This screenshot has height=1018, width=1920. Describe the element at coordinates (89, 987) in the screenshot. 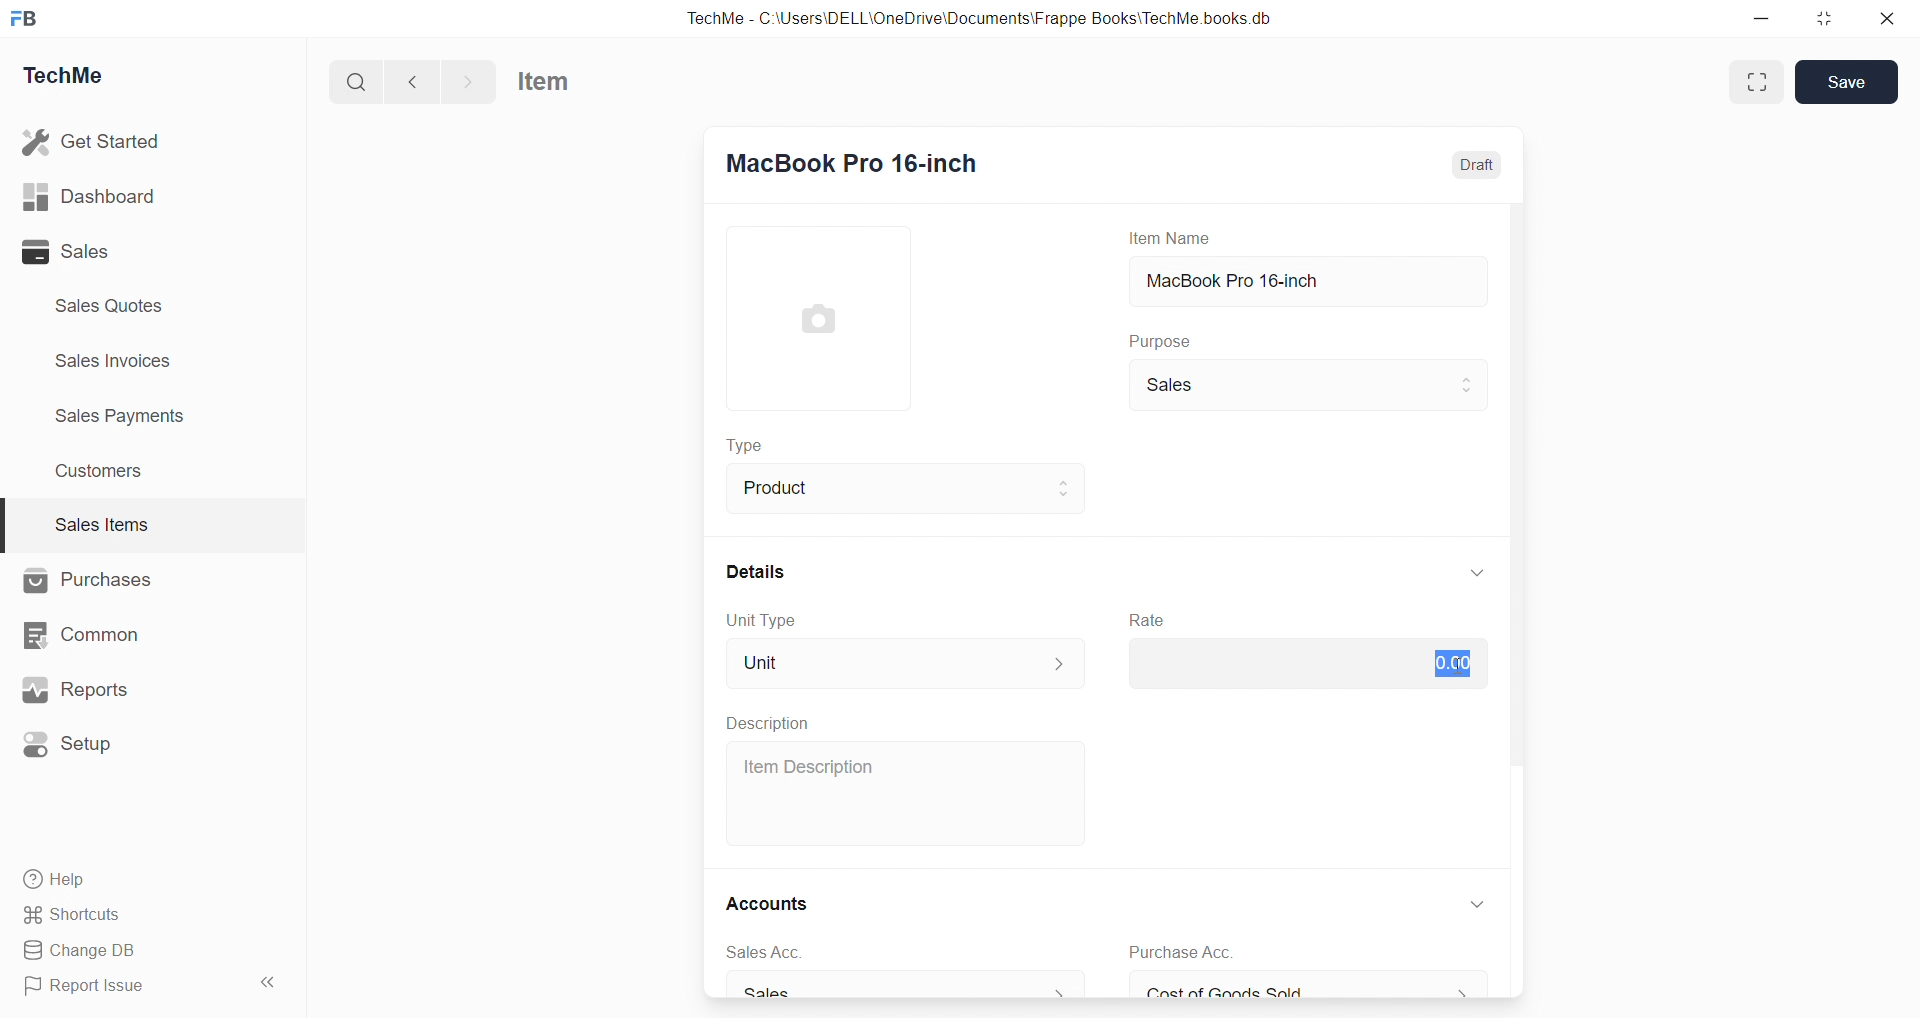

I see `Report Issue` at that location.